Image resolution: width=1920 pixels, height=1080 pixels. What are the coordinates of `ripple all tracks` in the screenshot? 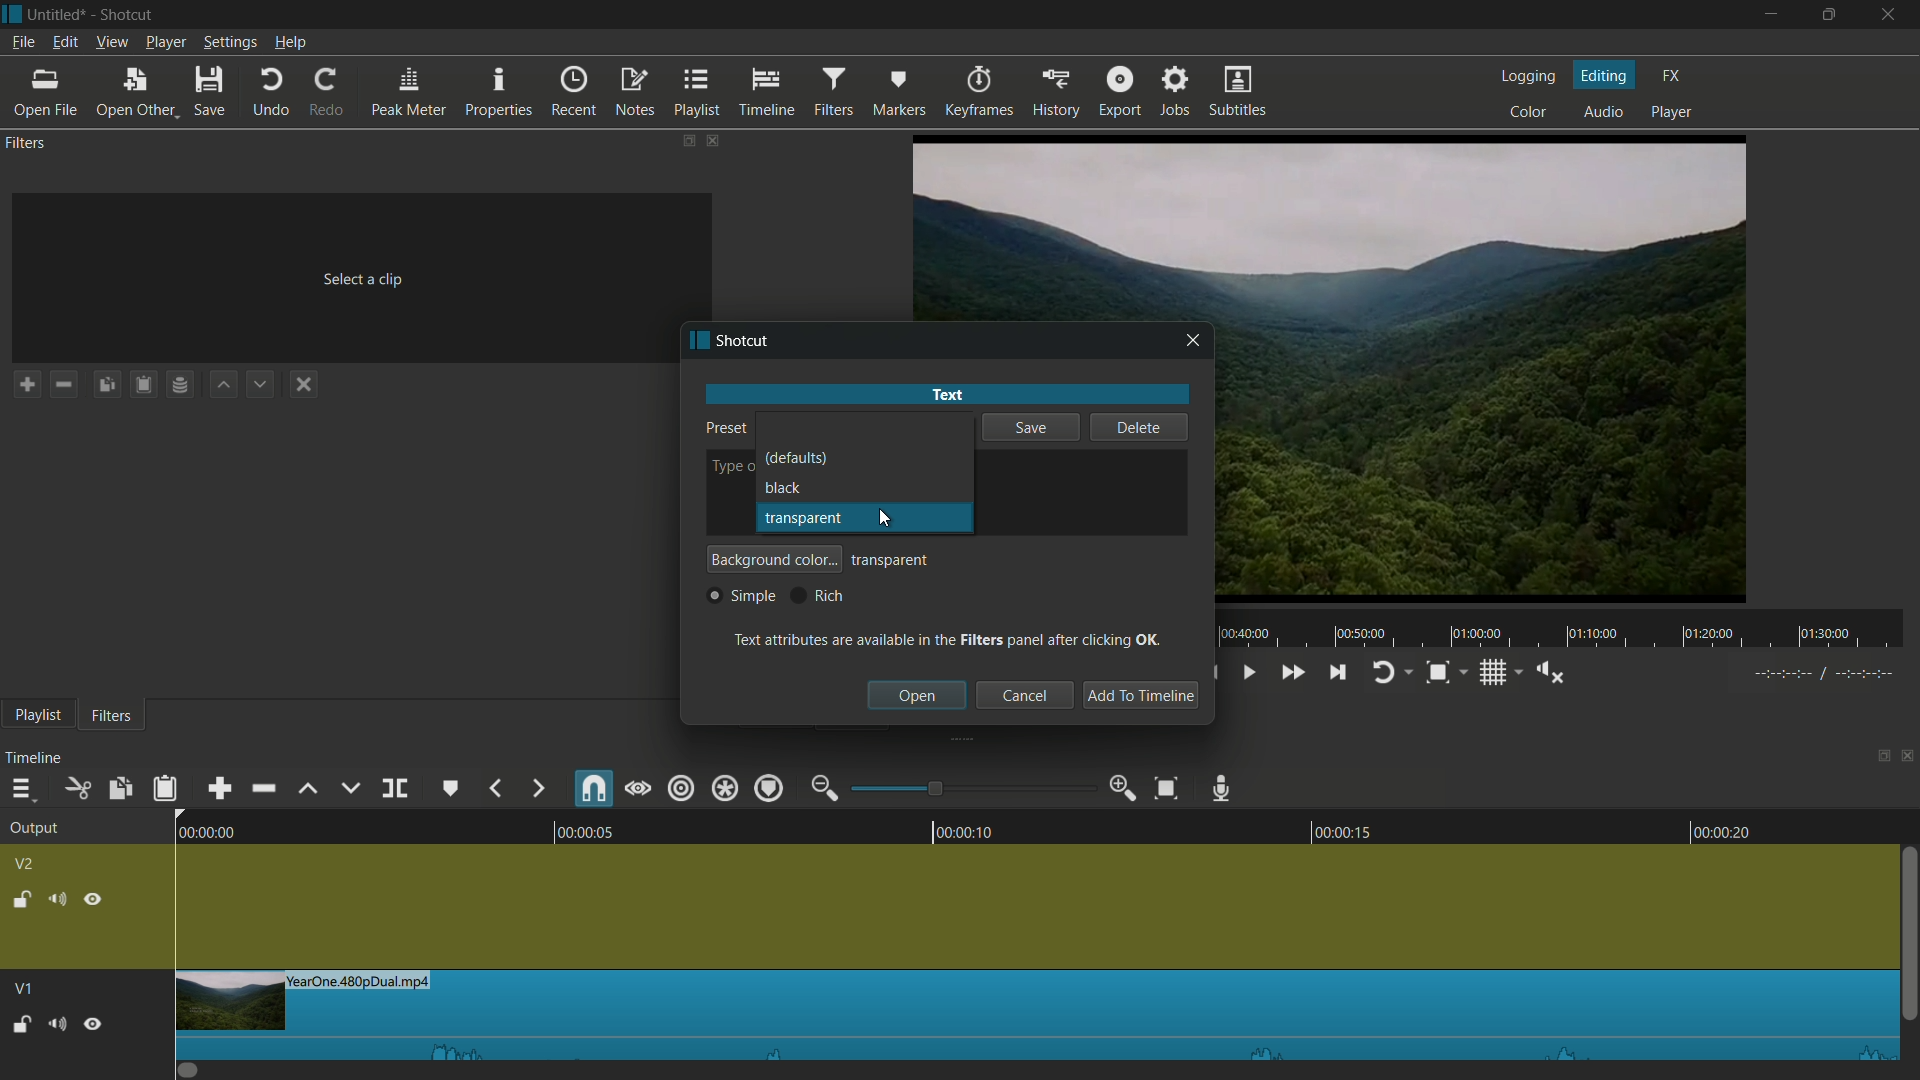 It's located at (724, 788).